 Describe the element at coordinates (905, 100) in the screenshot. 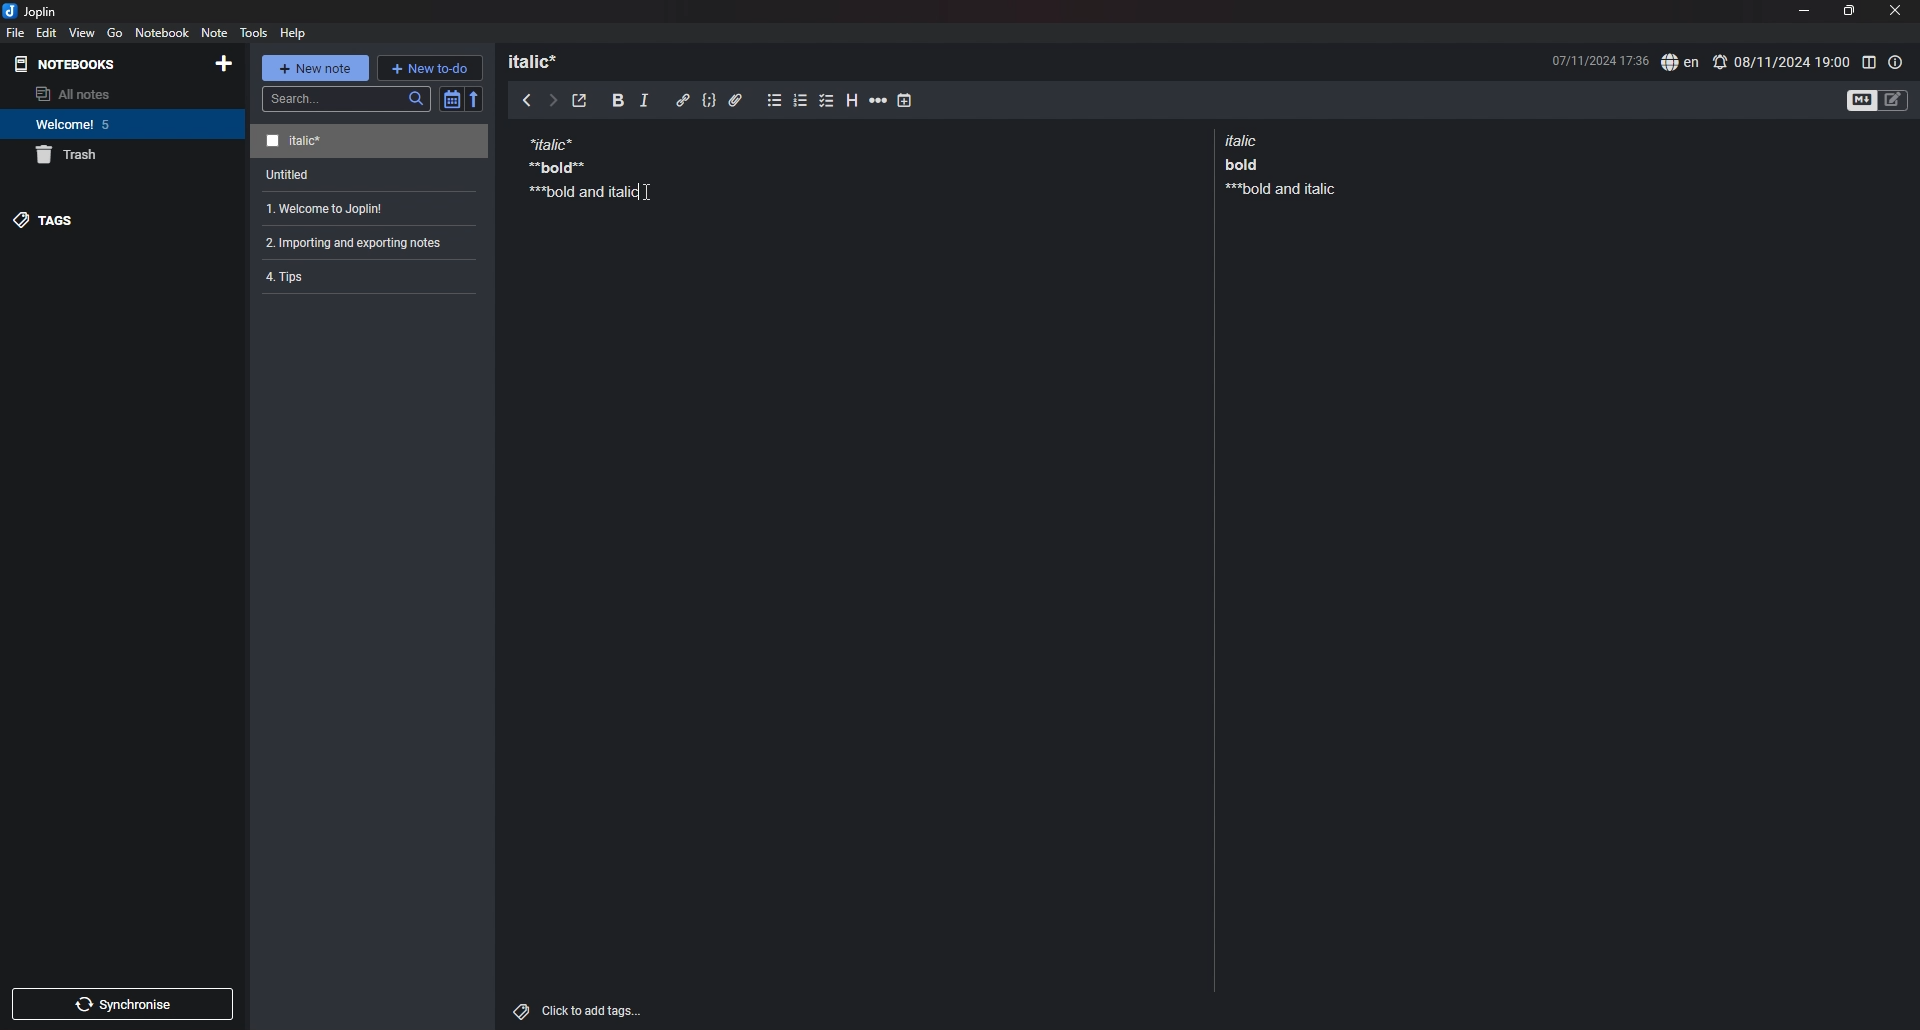

I see `add time` at that location.